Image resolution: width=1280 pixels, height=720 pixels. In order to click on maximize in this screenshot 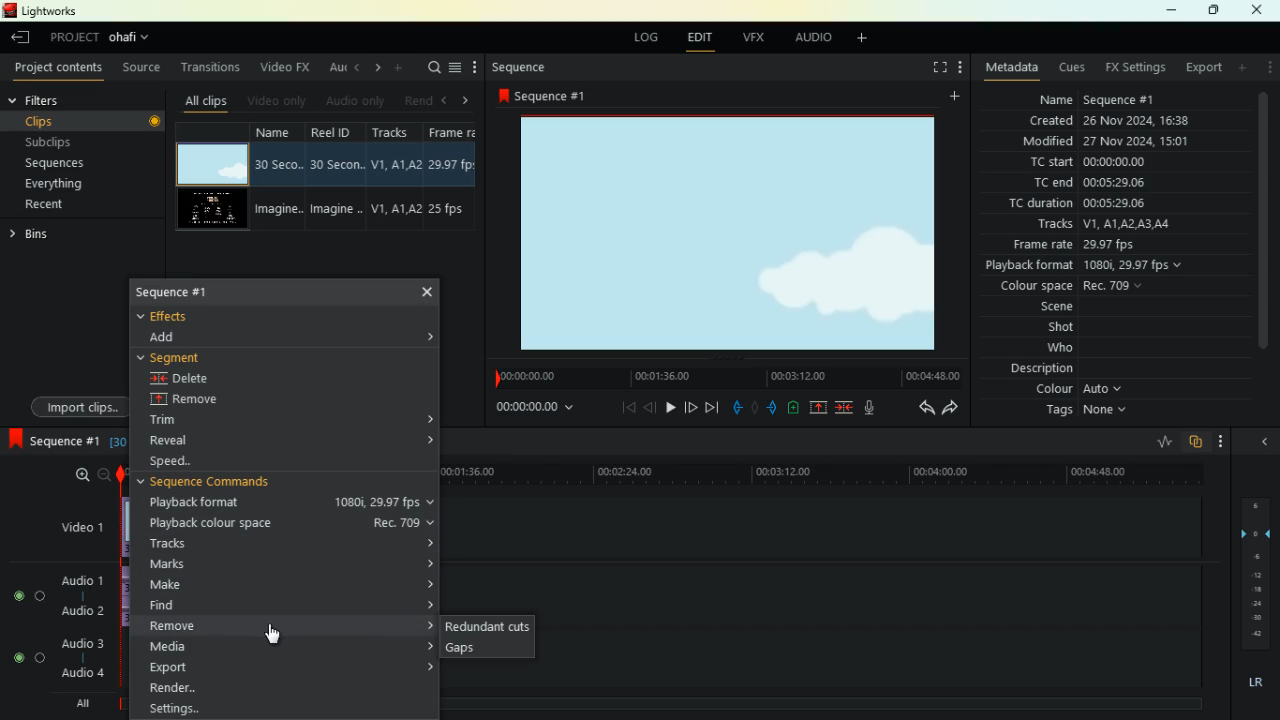, I will do `click(1211, 11)`.